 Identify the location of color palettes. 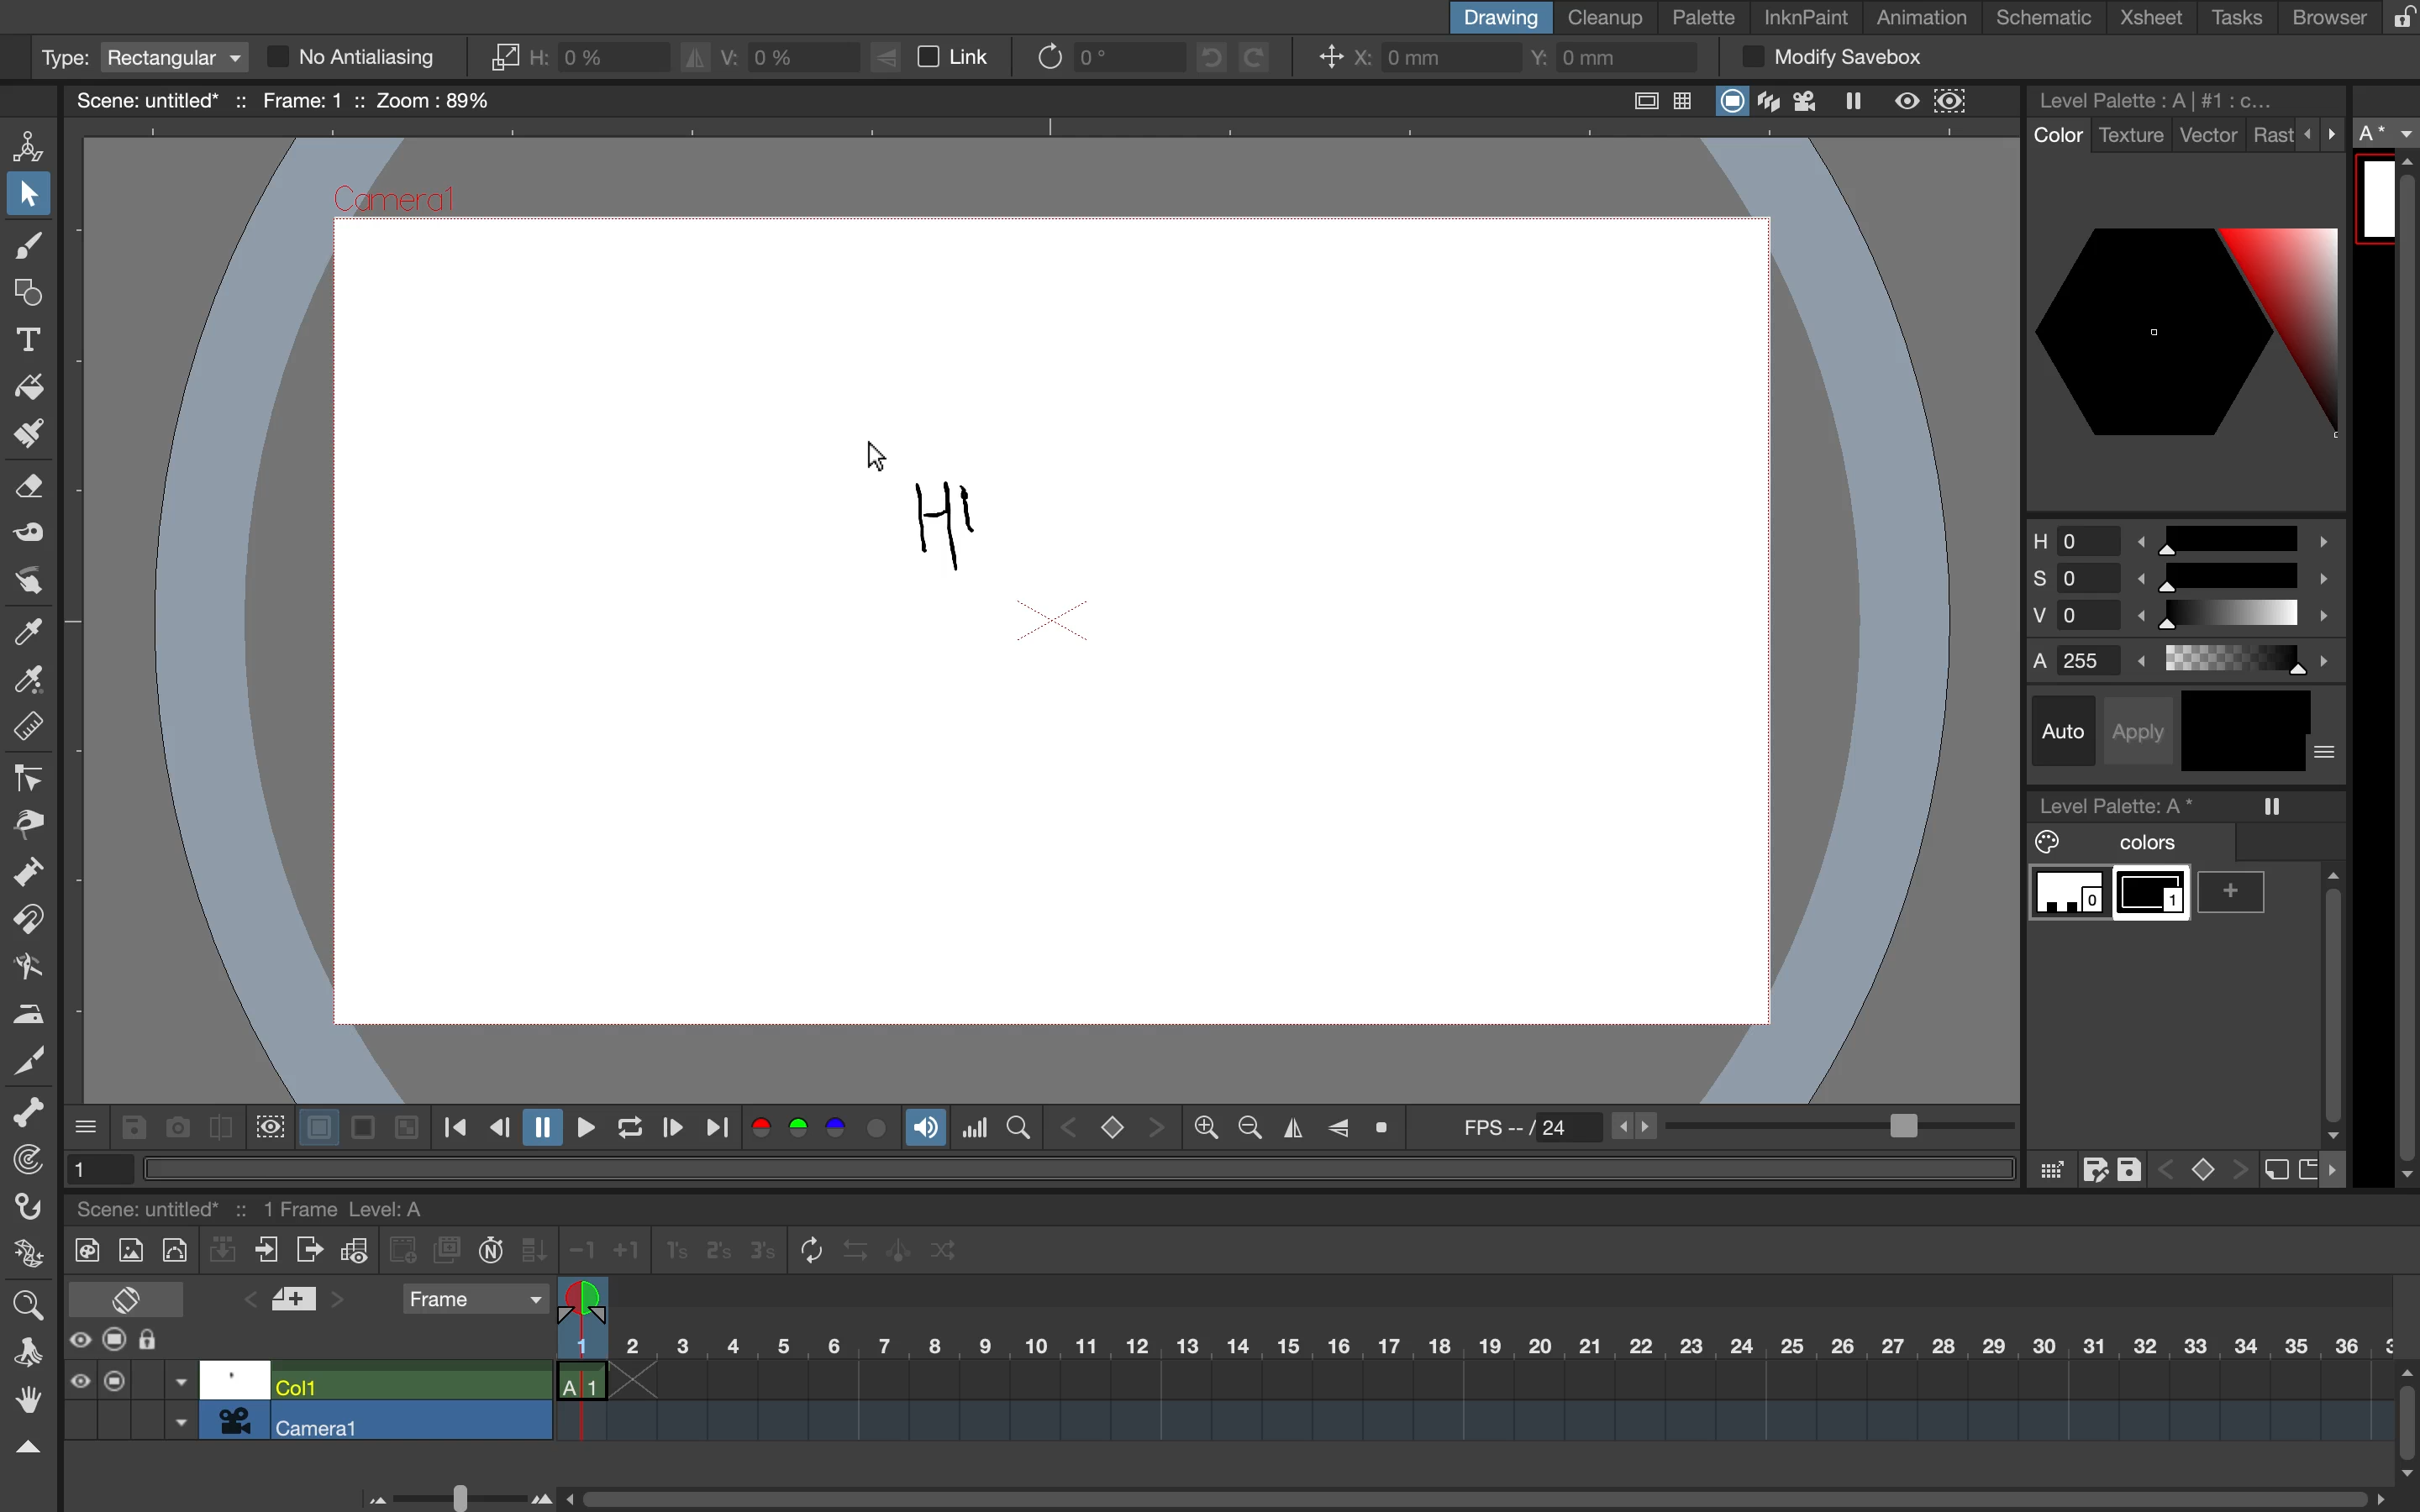
(2185, 330).